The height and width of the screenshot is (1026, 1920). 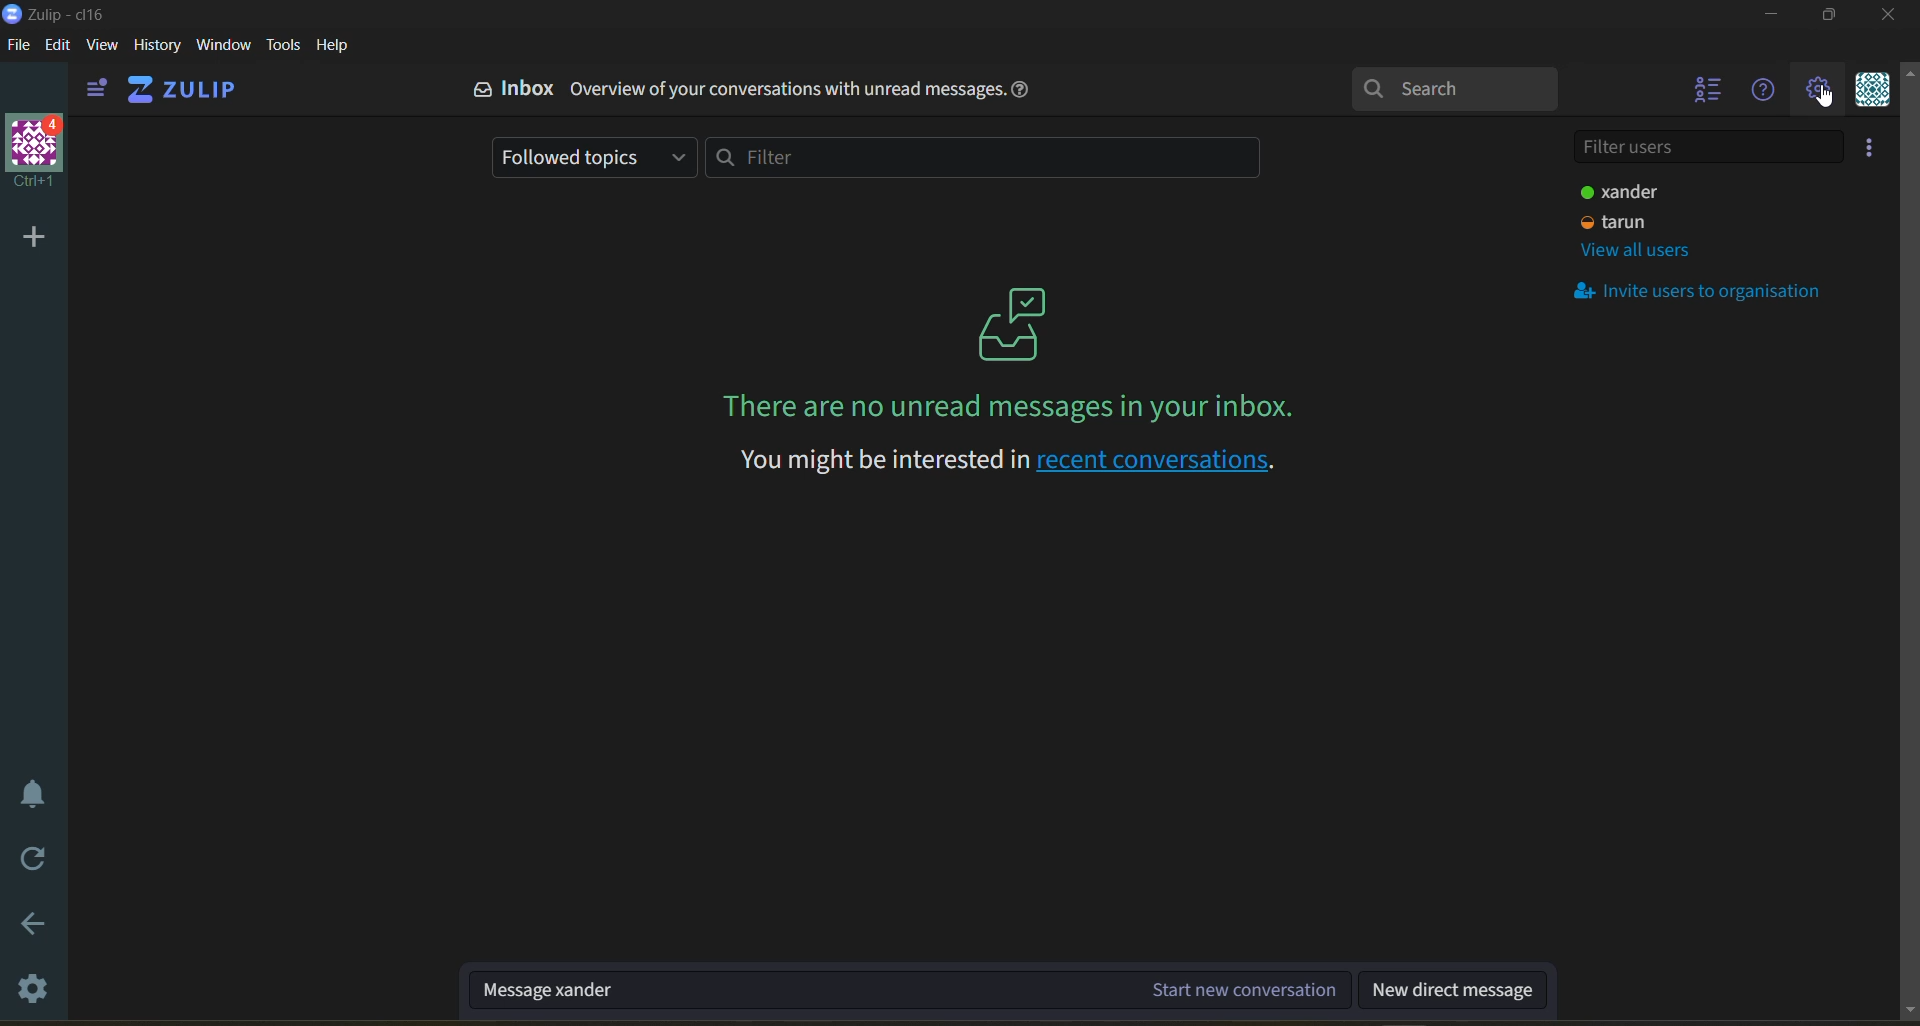 What do you see at coordinates (999, 407) in the screenshot?
I see `There are no unread messages in your inbox.` at bounding box center [999, 407].